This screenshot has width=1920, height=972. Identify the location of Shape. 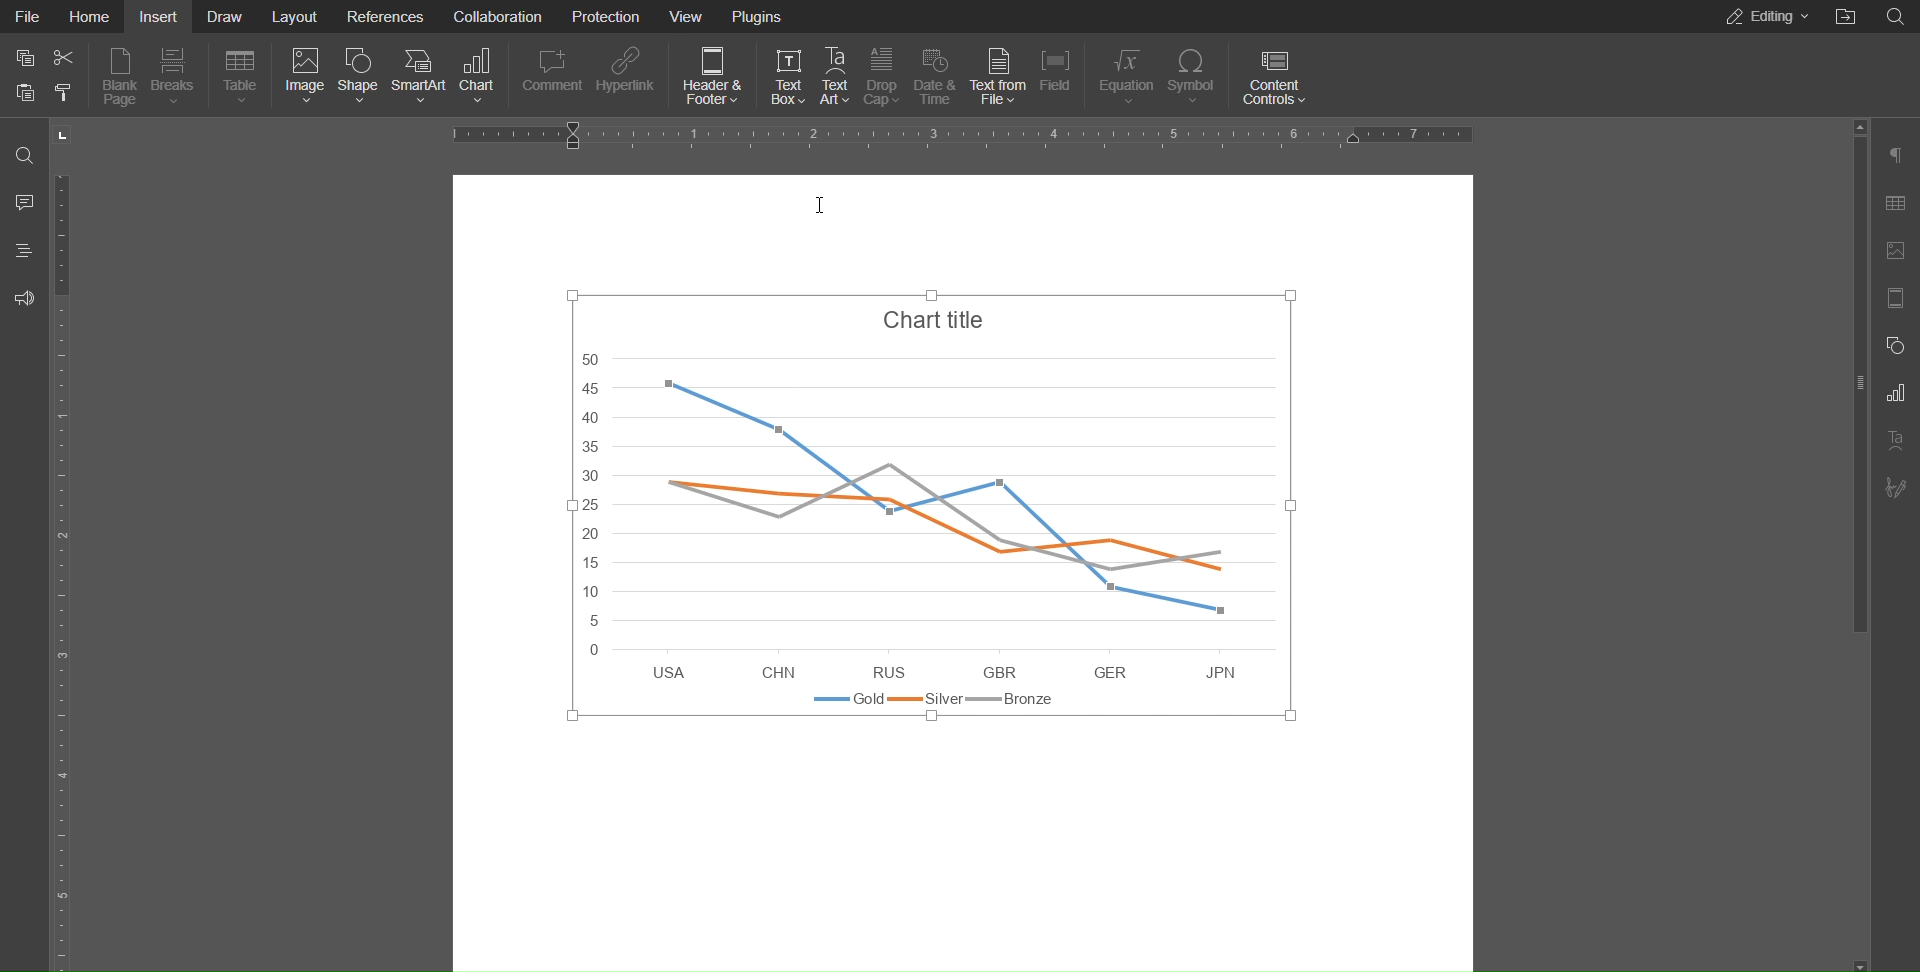
(361, 79).